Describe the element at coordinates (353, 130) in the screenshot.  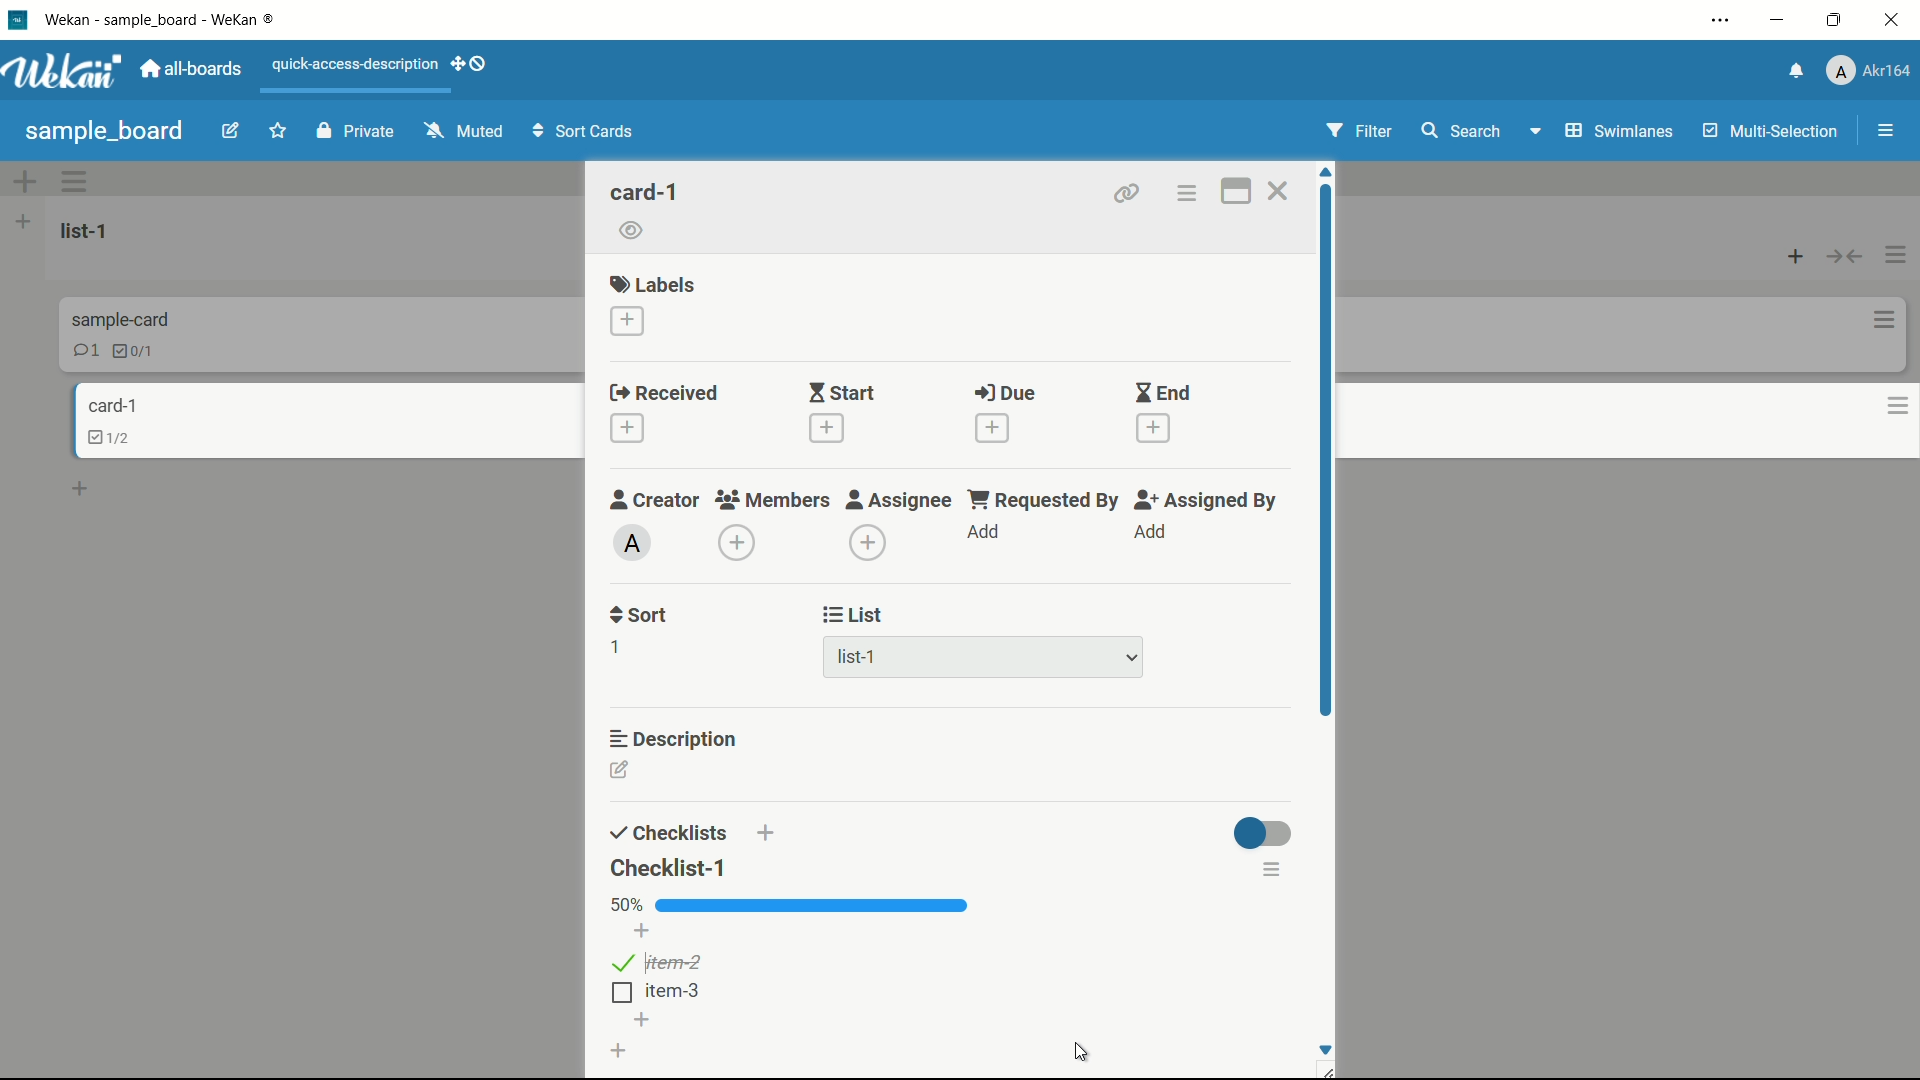
I see `private` at that location.